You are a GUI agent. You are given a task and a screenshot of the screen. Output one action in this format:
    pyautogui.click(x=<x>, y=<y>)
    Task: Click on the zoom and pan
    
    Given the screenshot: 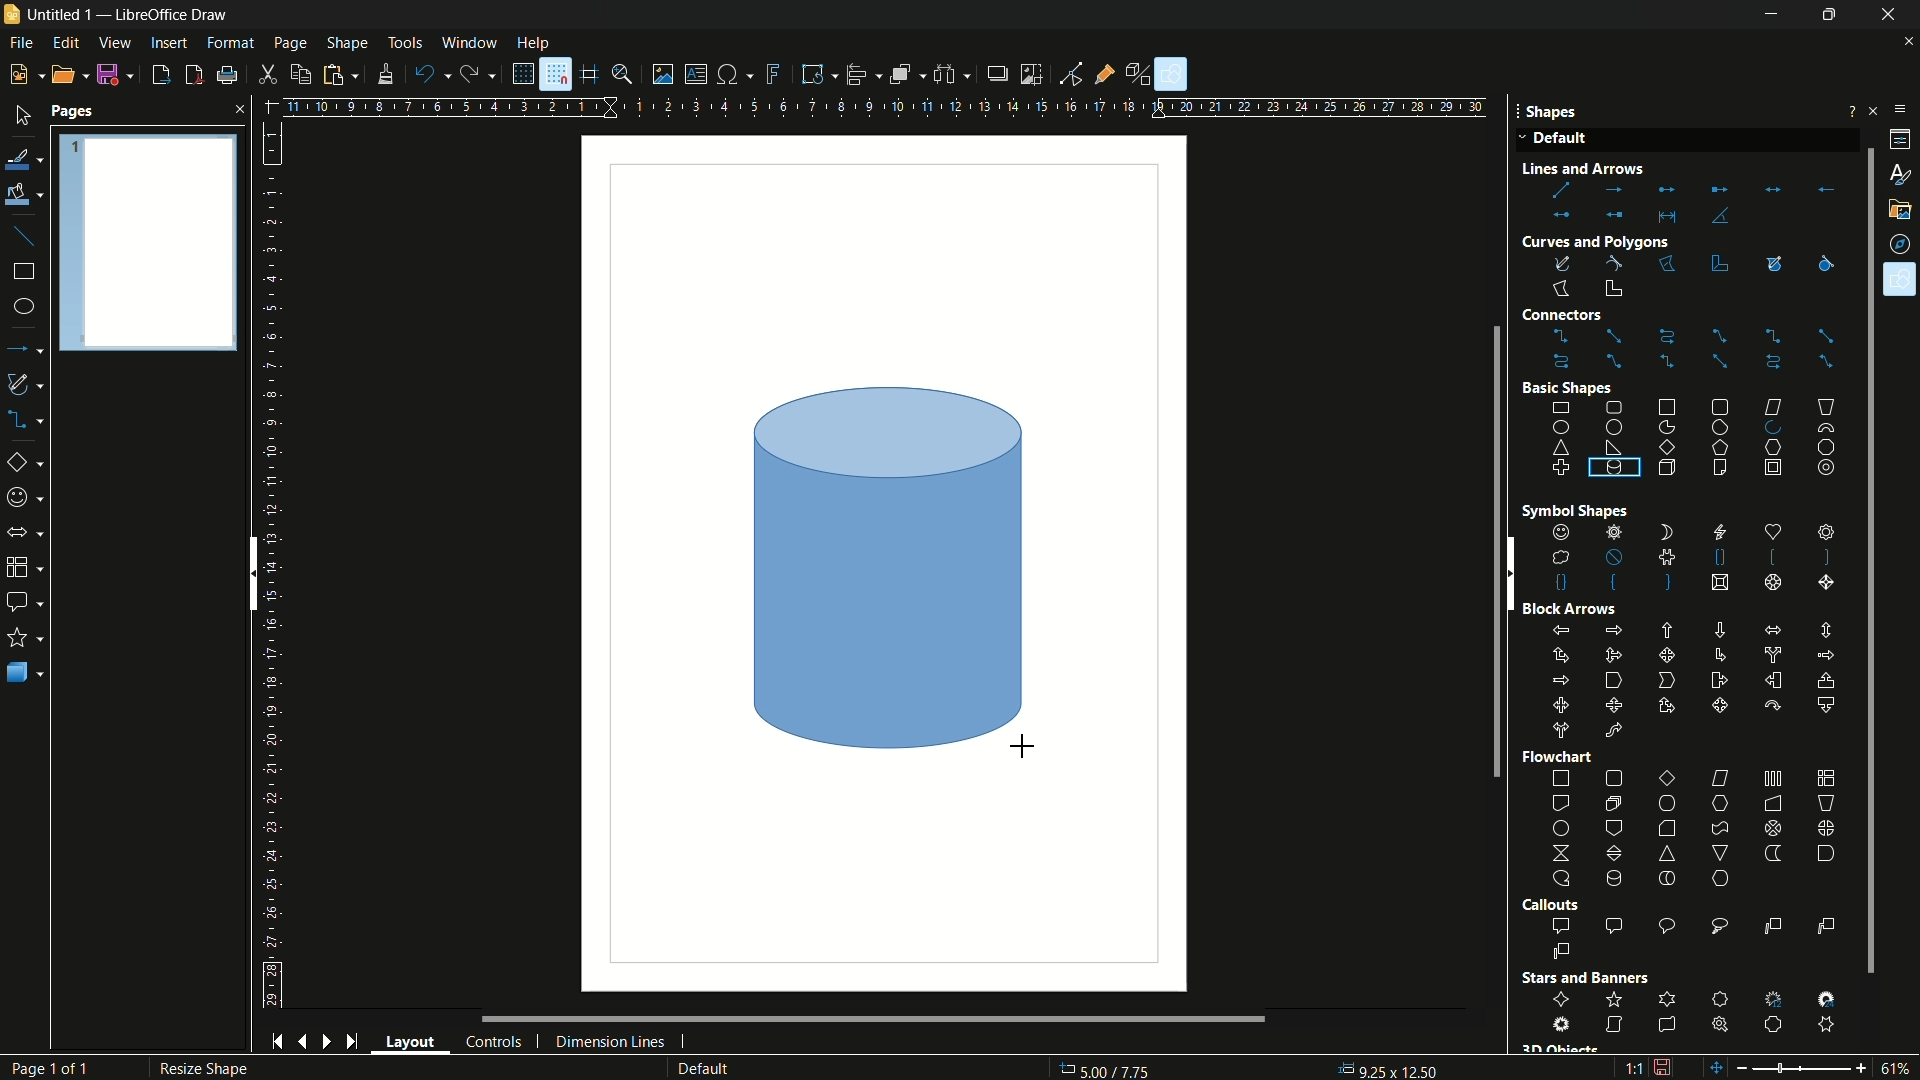 What is the action you would take?
    pyautogui.click(x=623, y=74)
    